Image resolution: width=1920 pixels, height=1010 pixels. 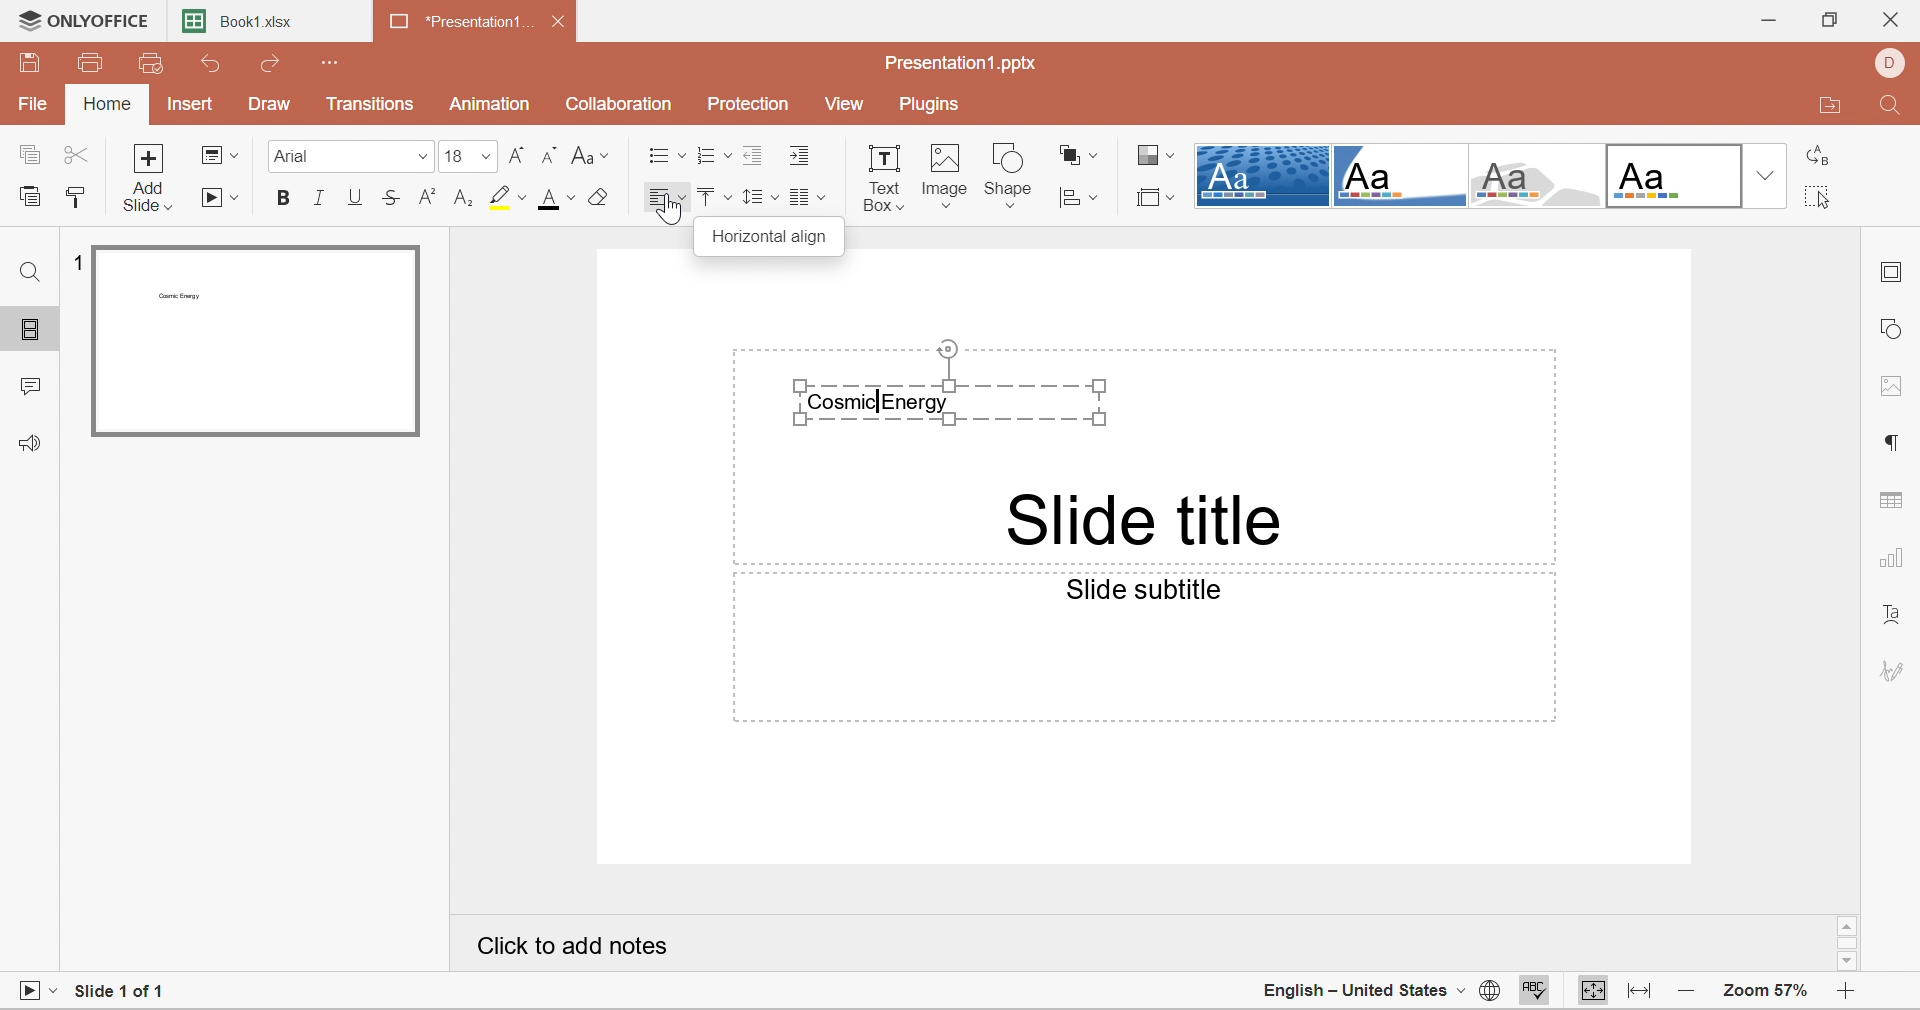 I want to click on Align Left, so click(x=665, y=197).